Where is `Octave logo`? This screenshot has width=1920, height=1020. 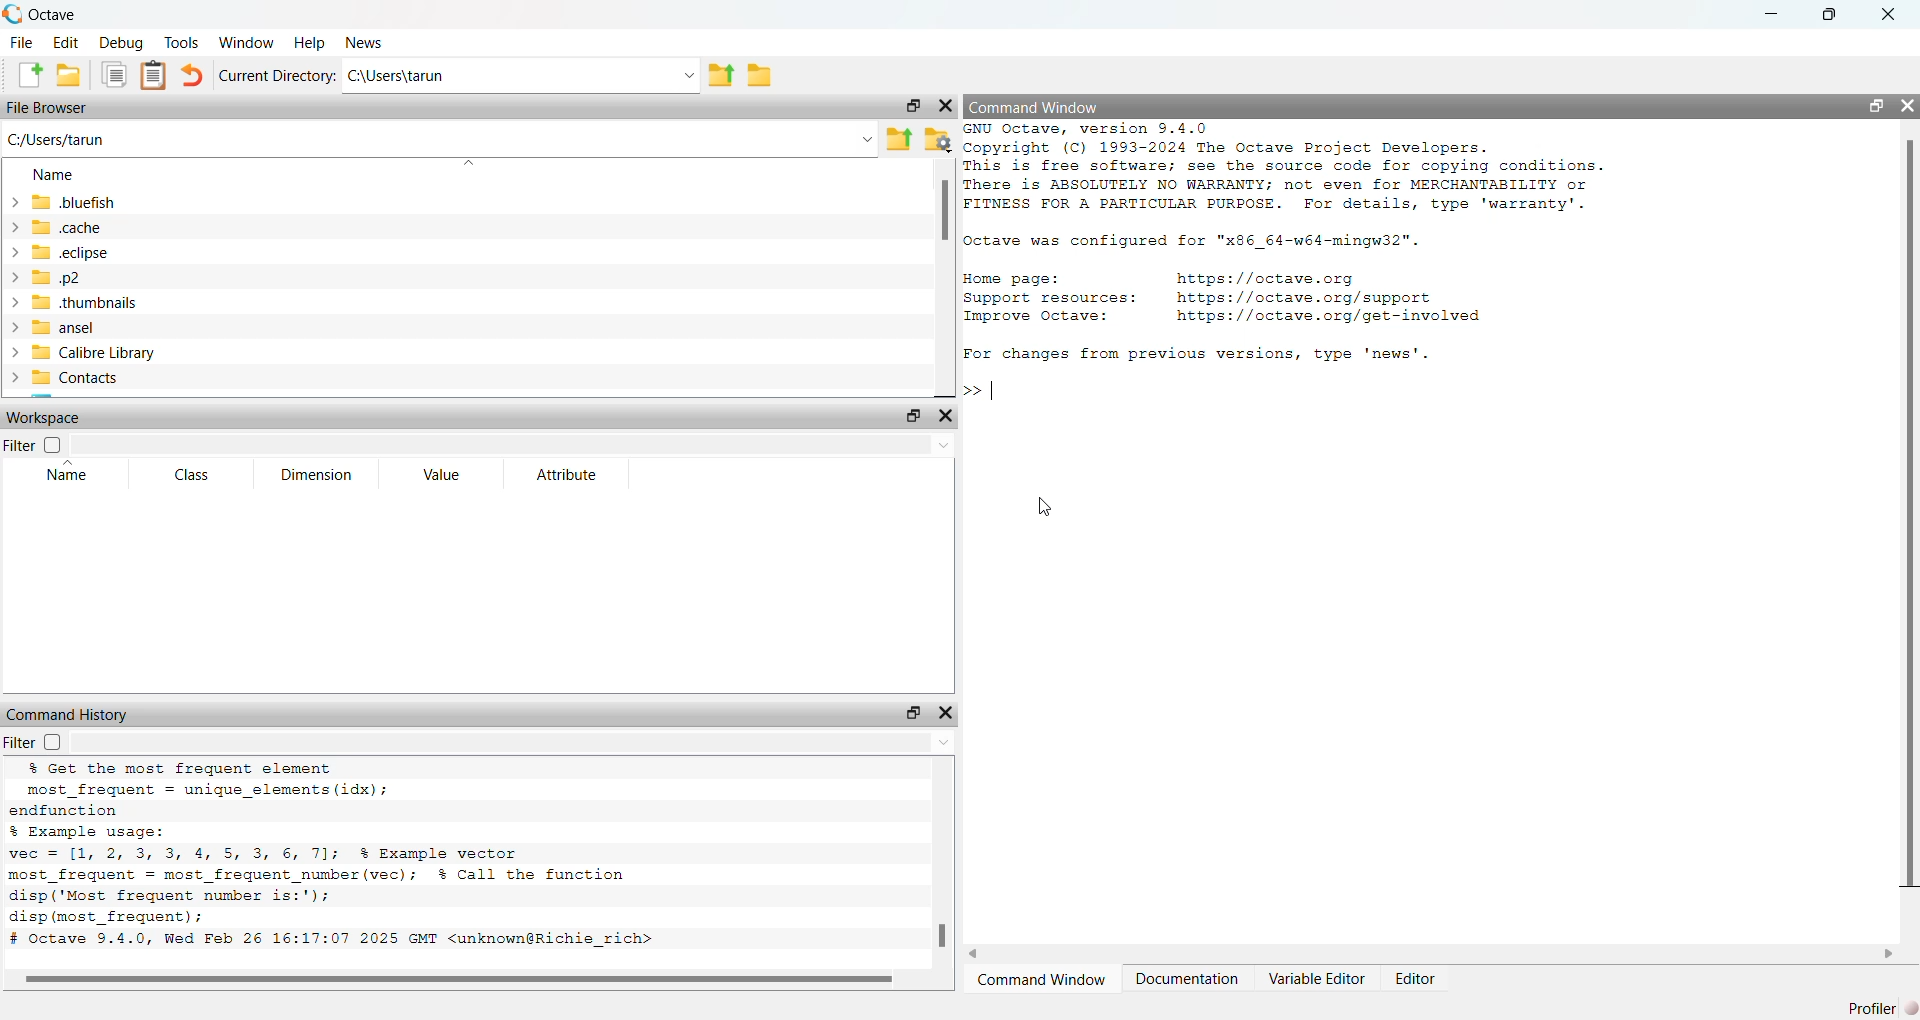 Octave logo is located at coordinates (13, 14).